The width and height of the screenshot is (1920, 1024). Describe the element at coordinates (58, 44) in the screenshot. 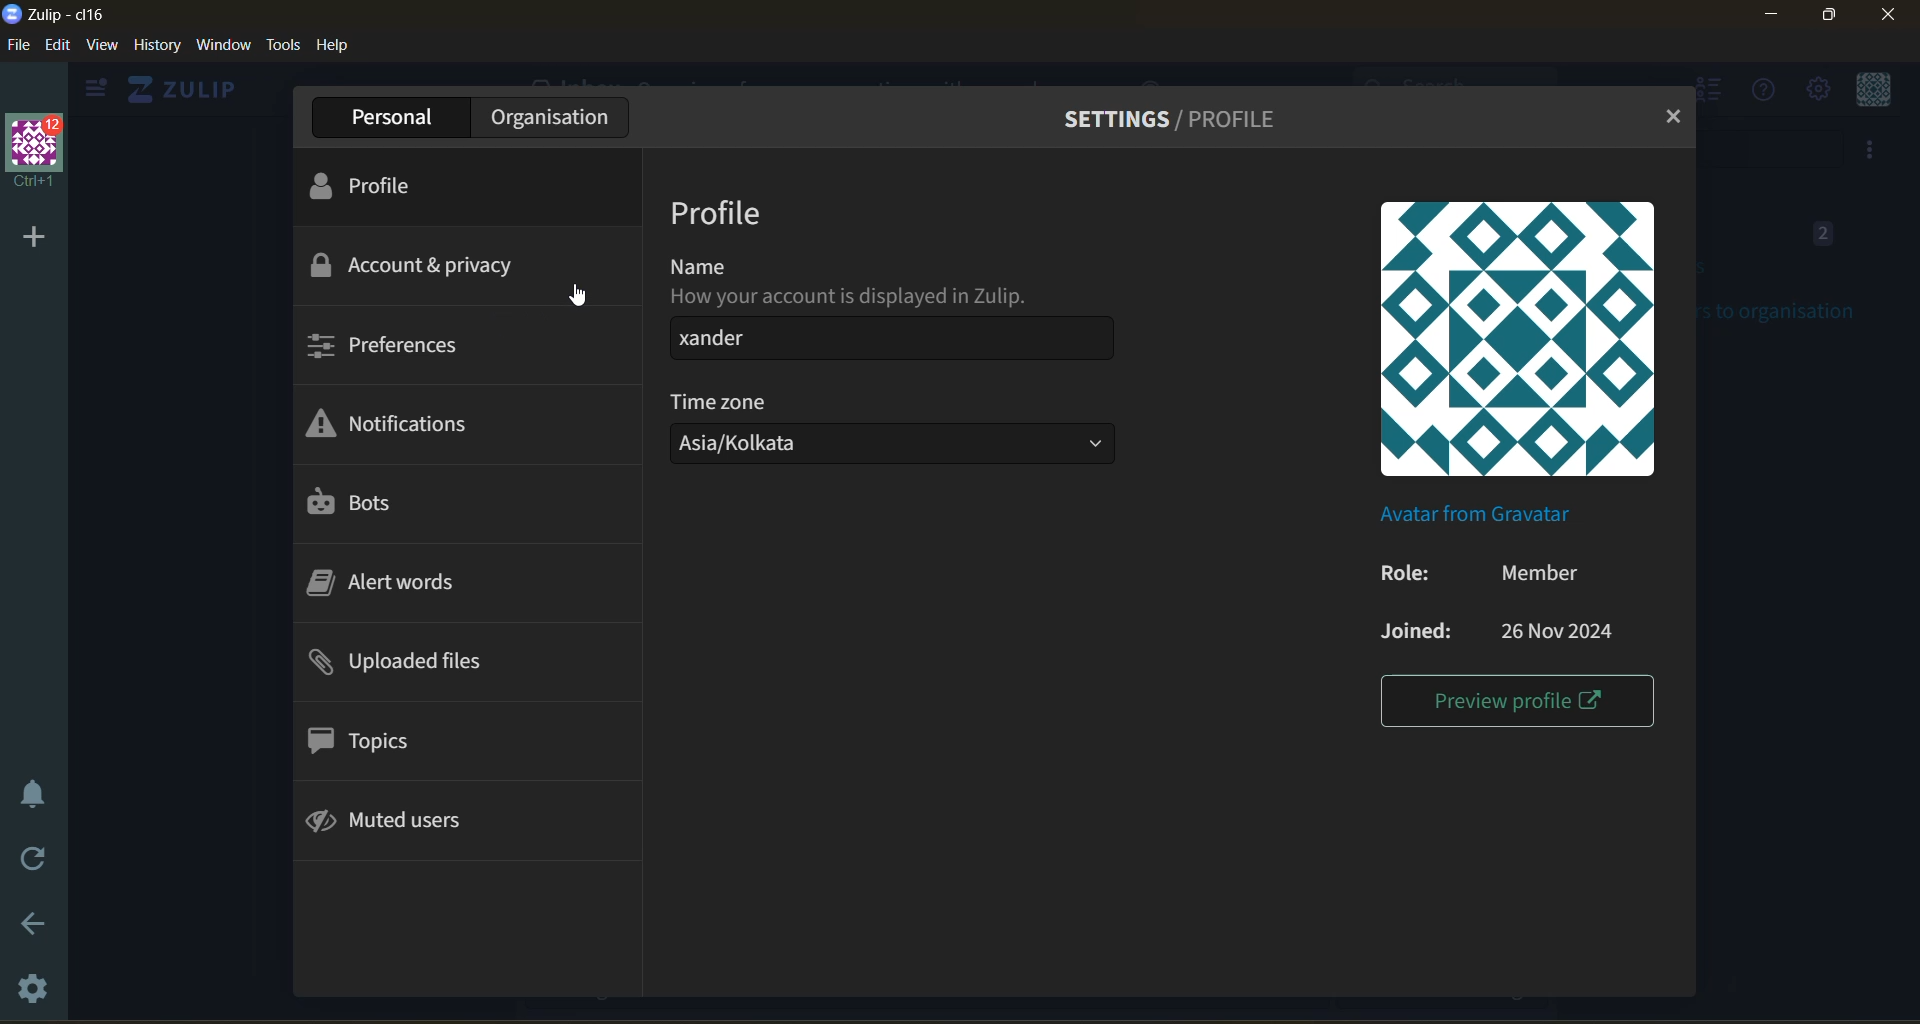

I see `edit` at that location.